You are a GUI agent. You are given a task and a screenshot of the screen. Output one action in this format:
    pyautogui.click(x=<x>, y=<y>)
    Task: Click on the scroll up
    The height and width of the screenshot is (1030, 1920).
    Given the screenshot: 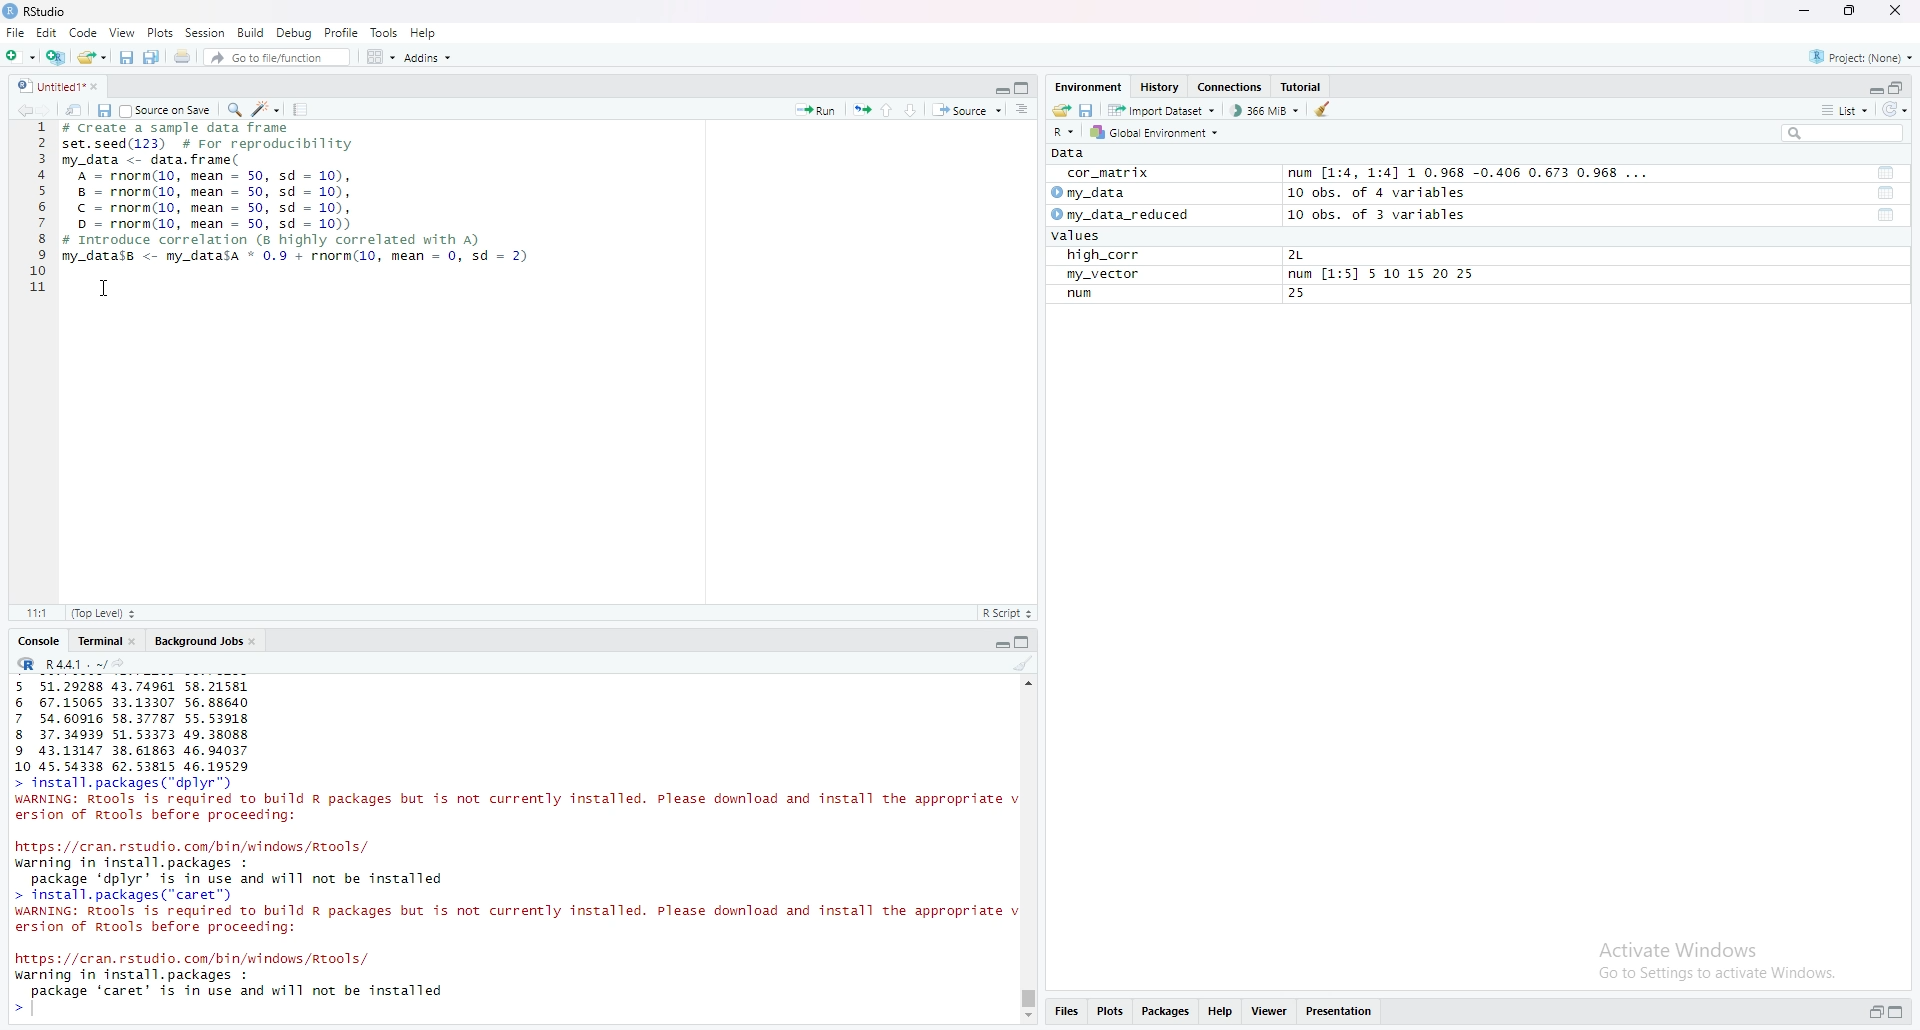 What is the action you would take?
    pyautogui.click(x=1029, y=682)
    